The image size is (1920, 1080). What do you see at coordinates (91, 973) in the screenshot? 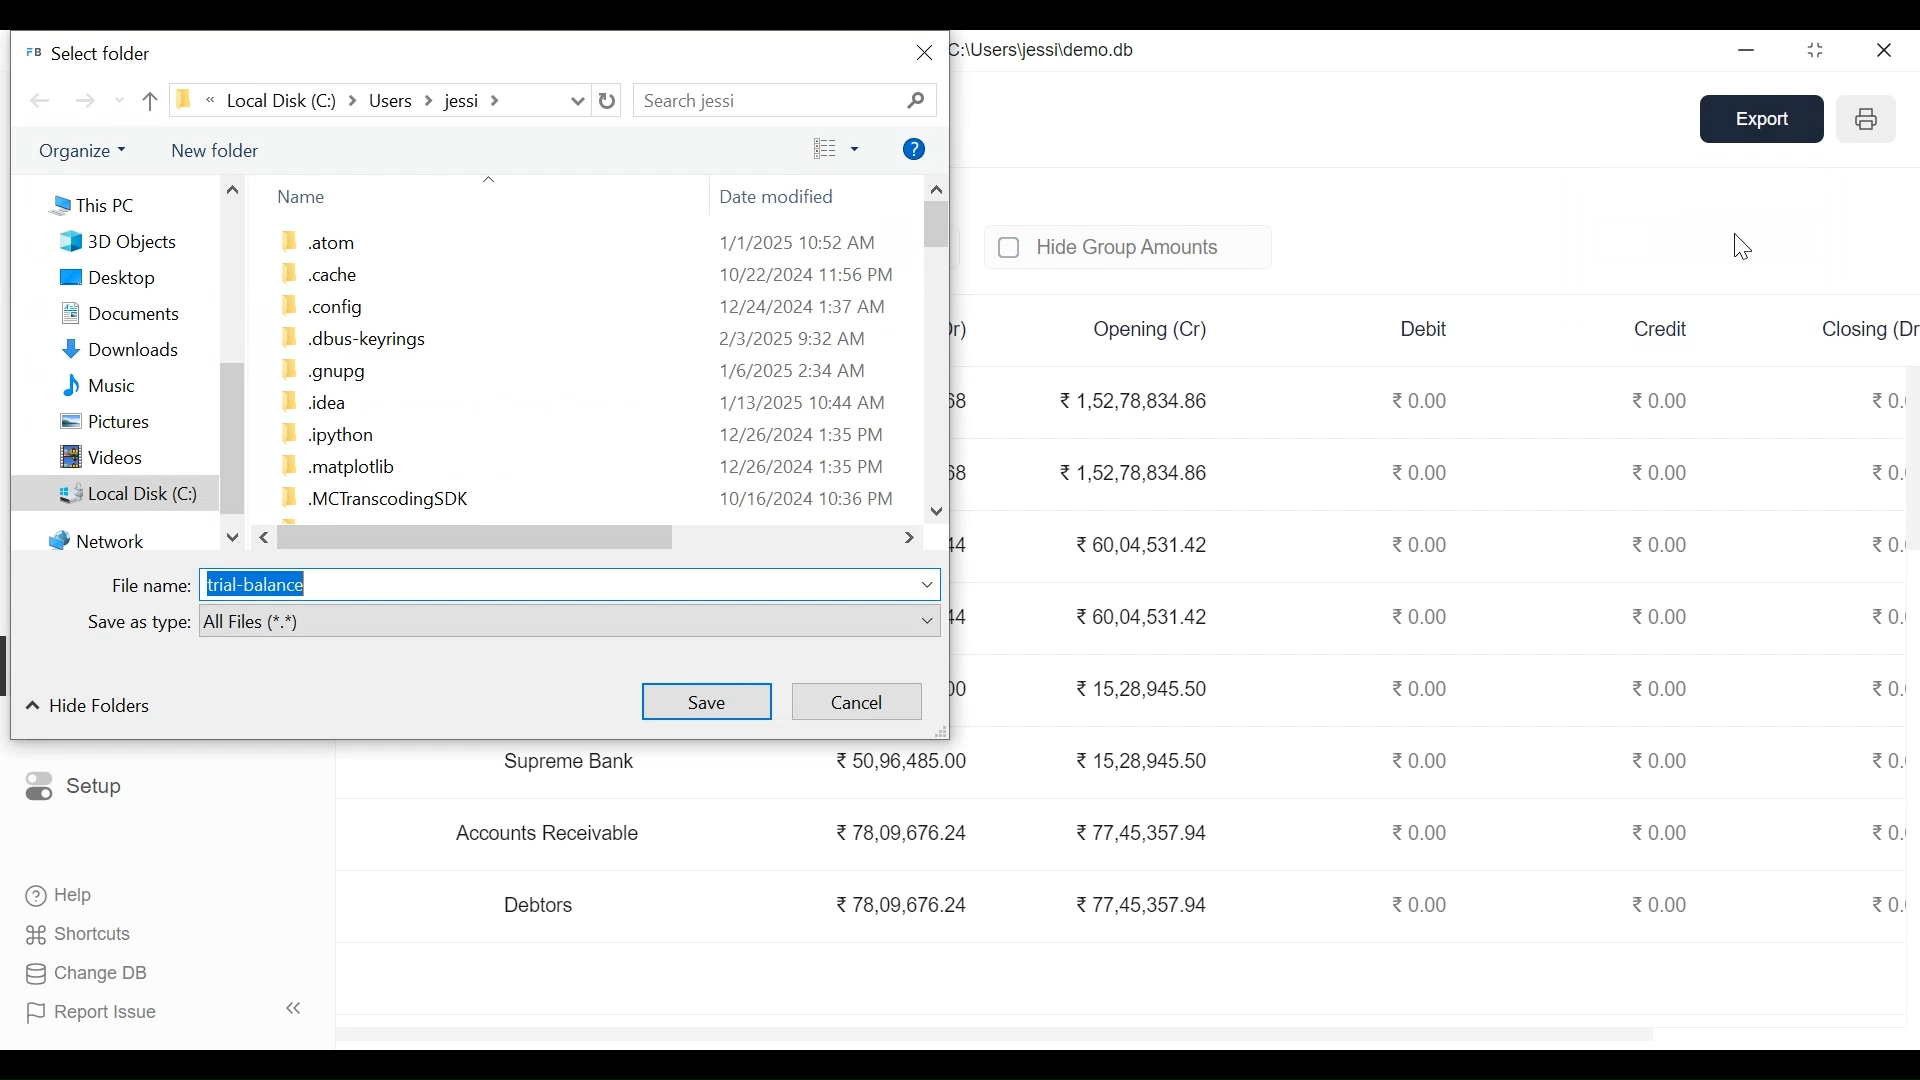
I see `Change DB` at bounding box center [91, 973].